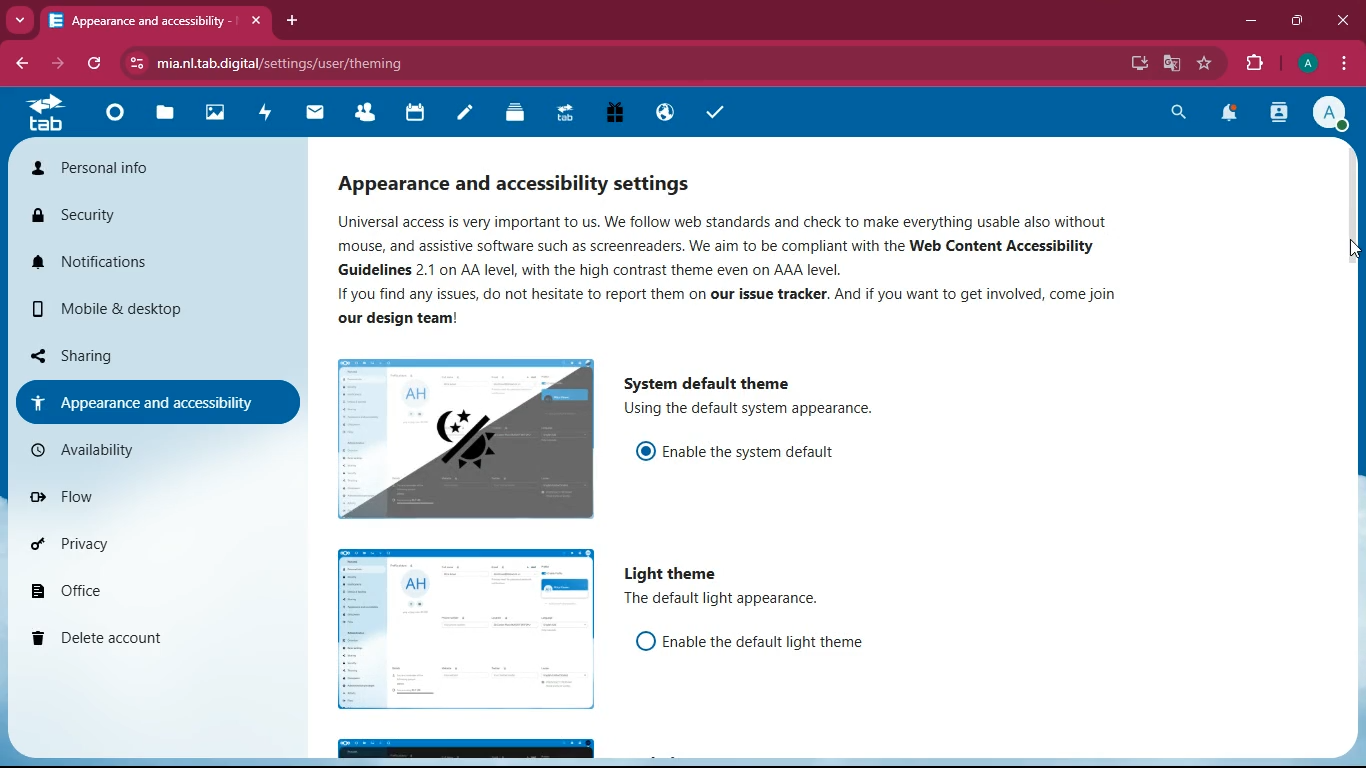 This screenshot has height=768, width=1366. Describe the element at coordinates (269, 114) in the screenshot. I see `activity` at that location.